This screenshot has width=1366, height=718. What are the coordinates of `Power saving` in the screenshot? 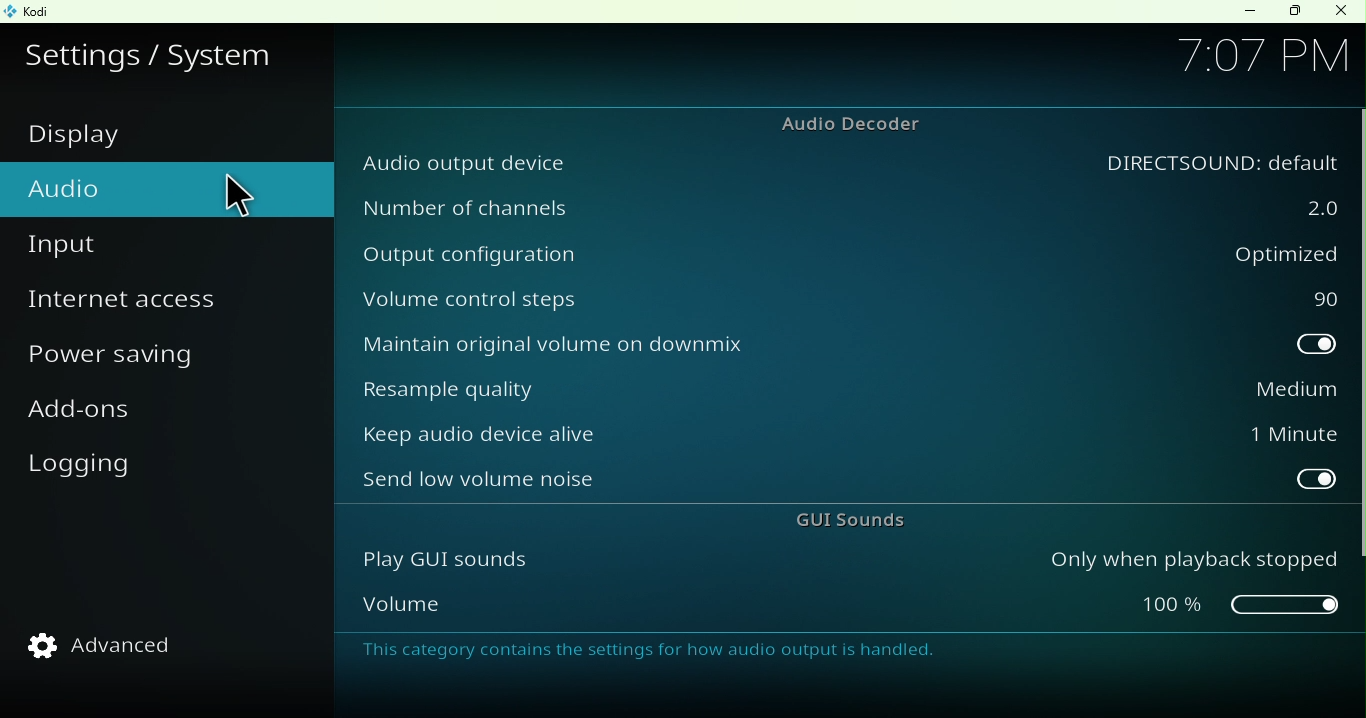 It's located at (121, 355).